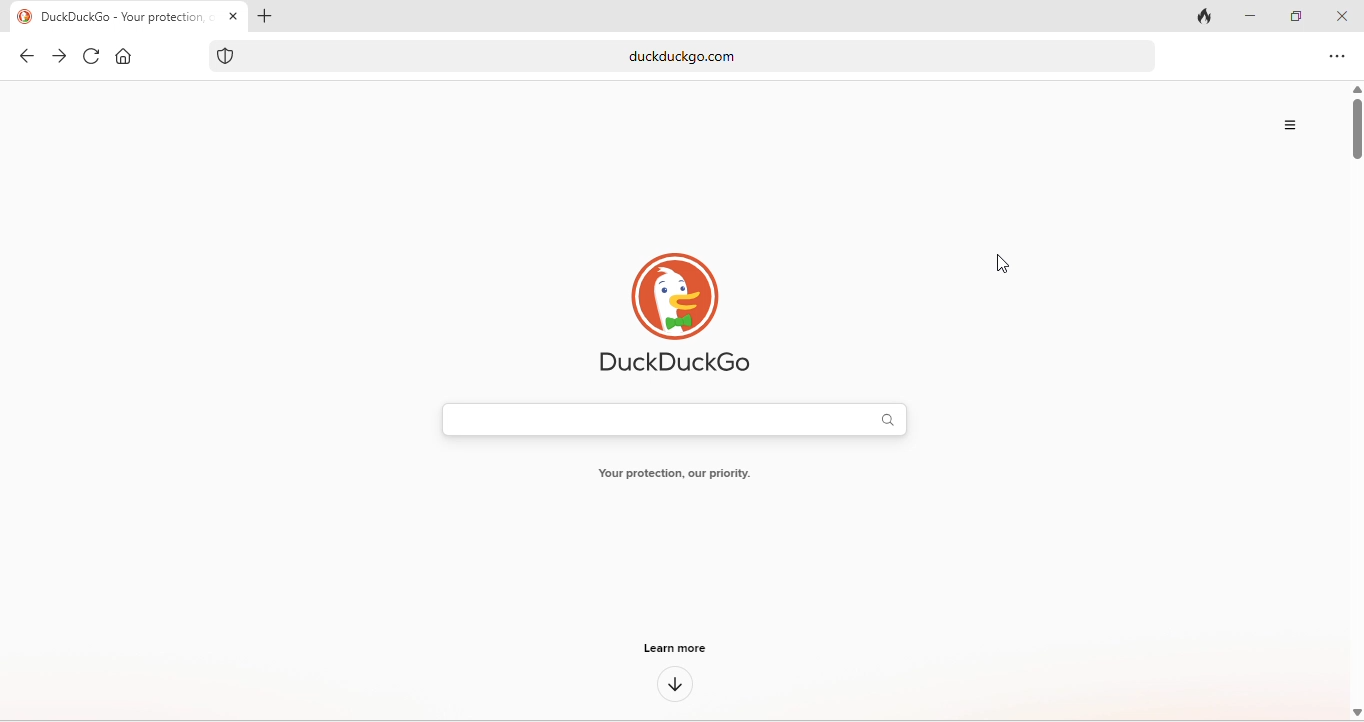 The image size is (1364, 722). I want to click on down arrow, so click(678, 682).